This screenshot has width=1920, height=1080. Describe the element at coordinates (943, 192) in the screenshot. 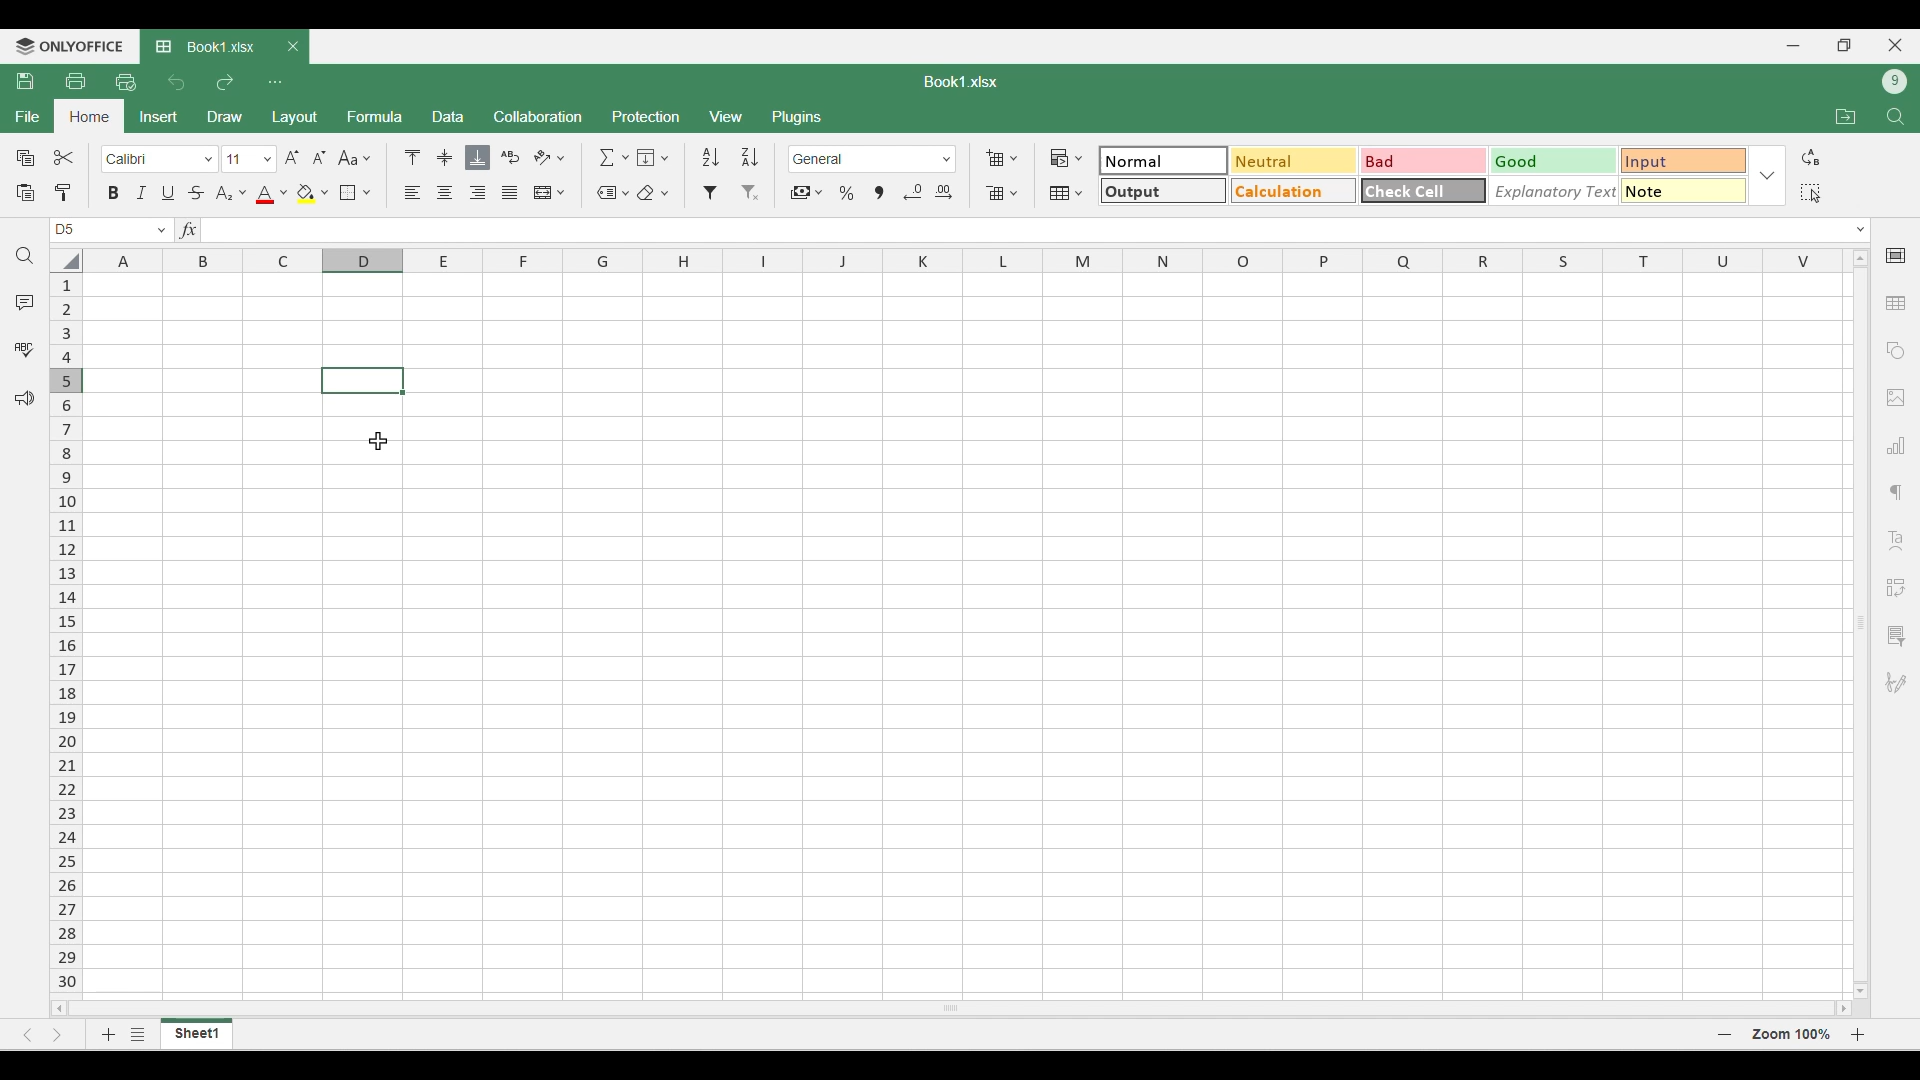

I see `Increase decimal` at that location.